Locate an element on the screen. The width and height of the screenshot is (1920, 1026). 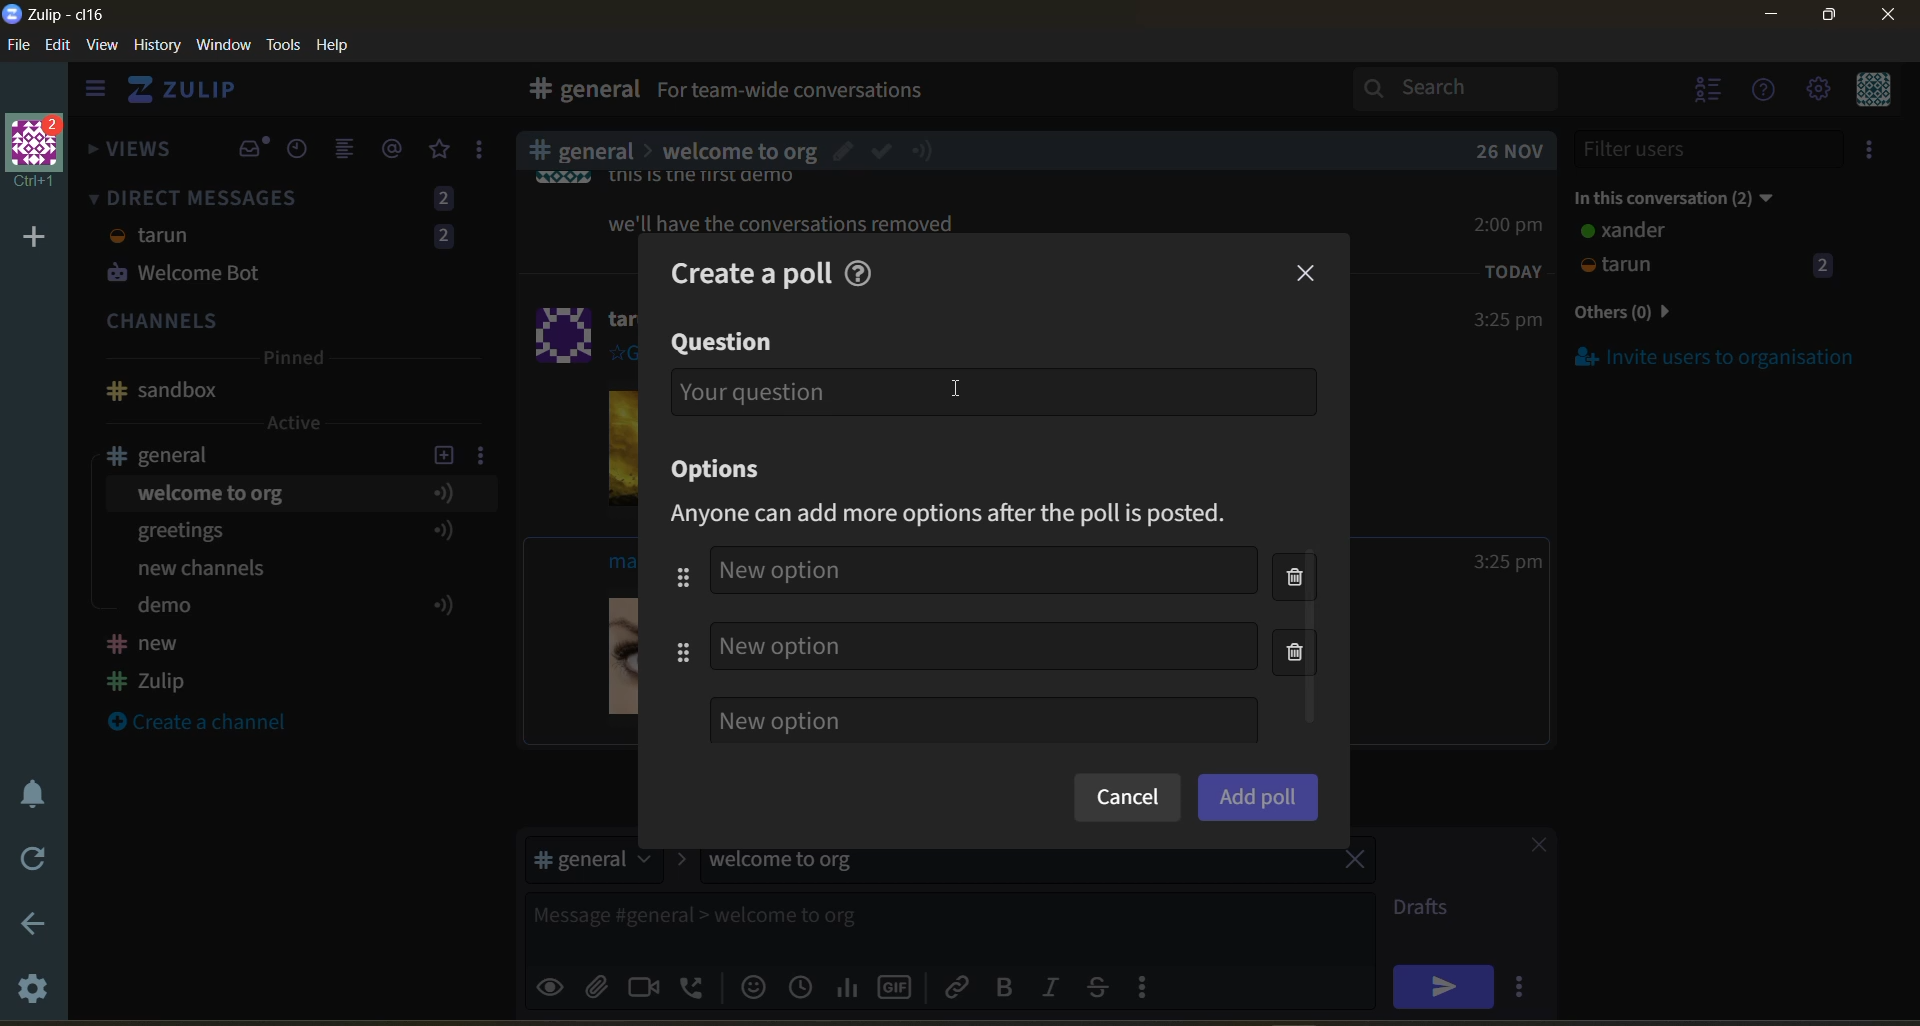
 is located at coordinates (784, 223).